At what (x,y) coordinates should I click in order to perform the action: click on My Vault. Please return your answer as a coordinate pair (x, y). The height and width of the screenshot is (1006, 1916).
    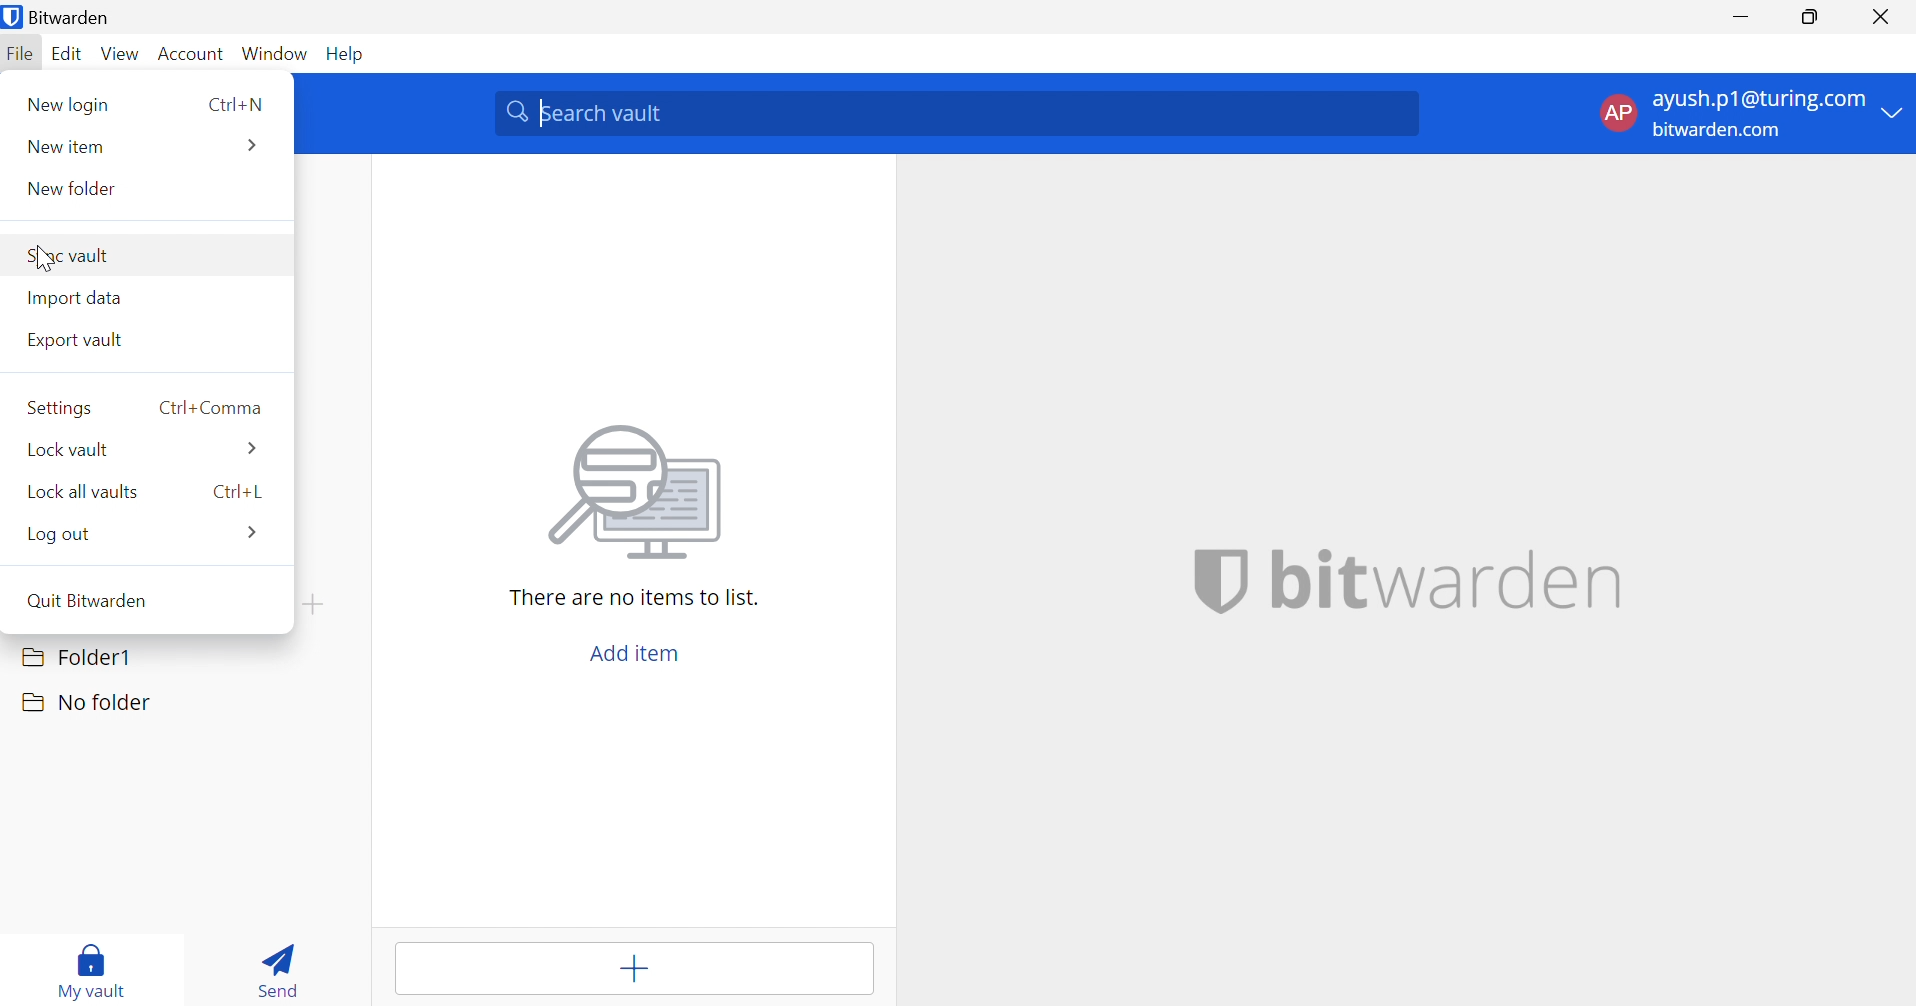
    Looking at the image, I should click on (95, 967).